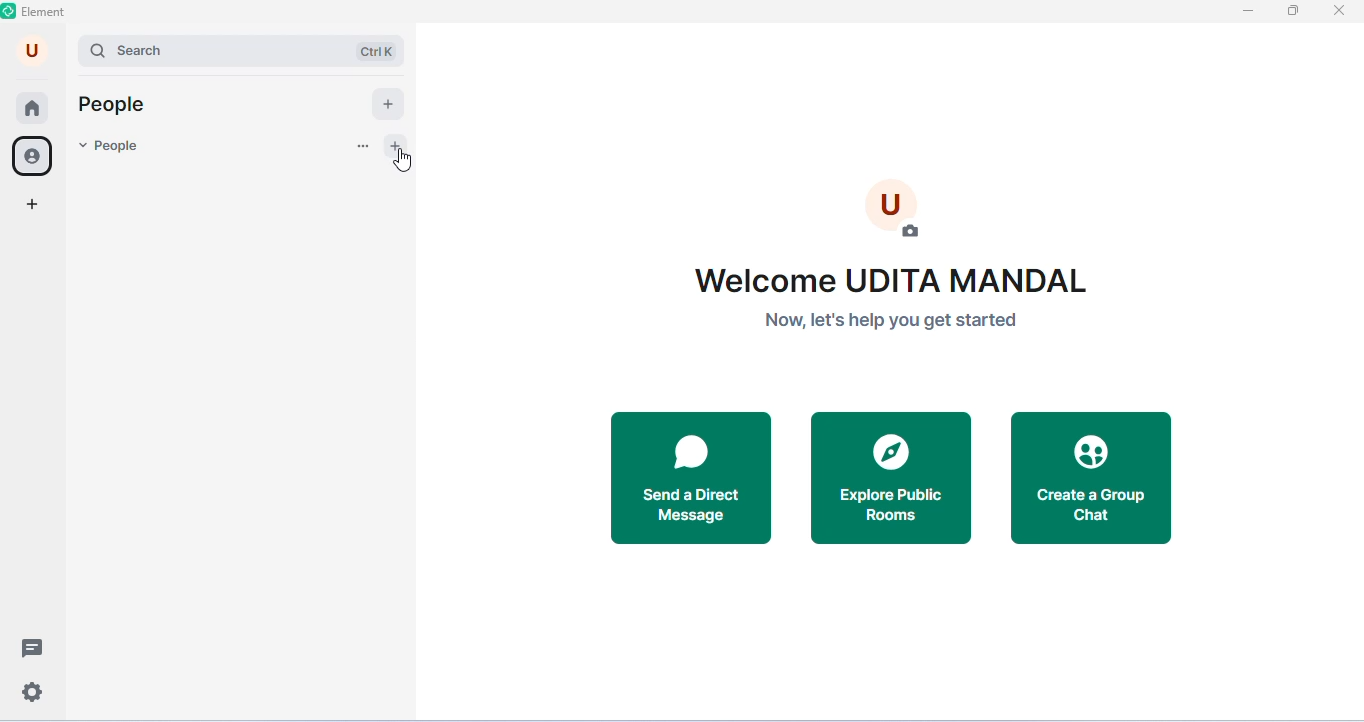 Image resolution: width=1364 pixels, height=722 pixels. Describe the element at coordinates (36, 12) in the screenshot. I see `Element` at that location.